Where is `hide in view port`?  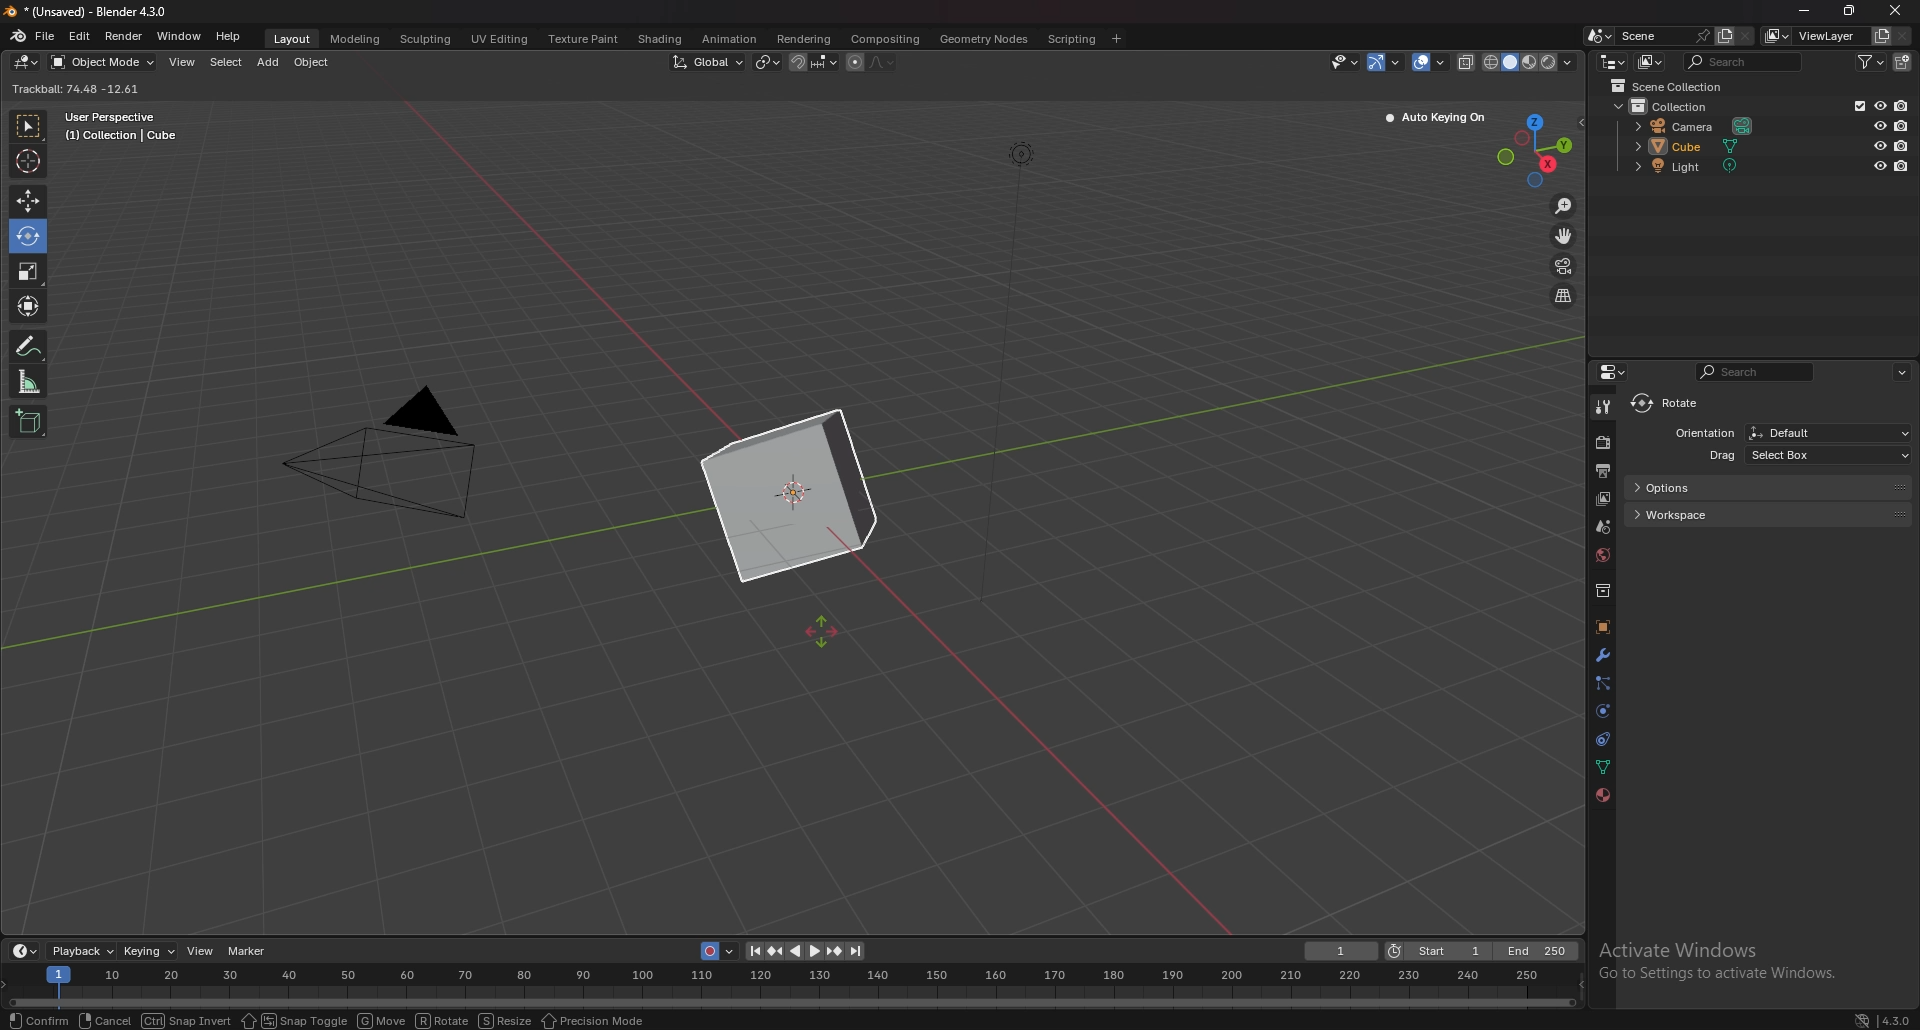
hide in view port is located at coordinates (1881, 125).